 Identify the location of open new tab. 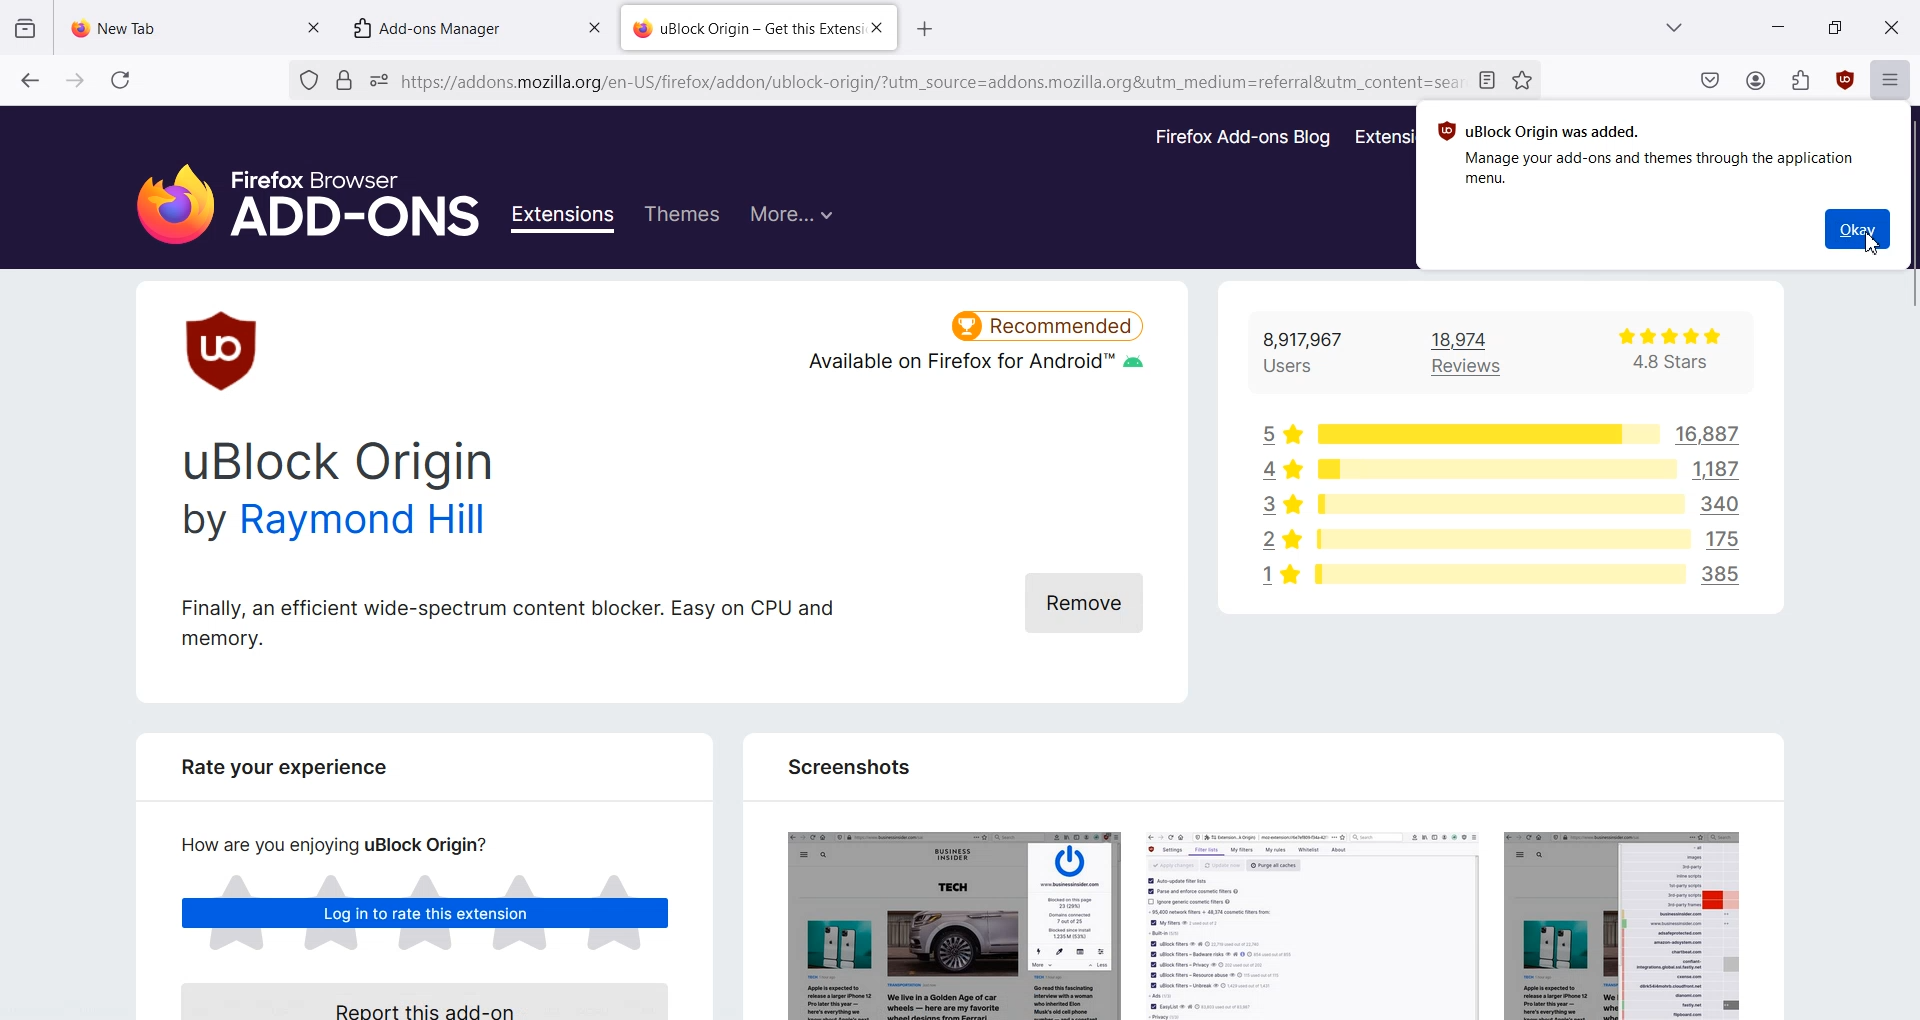
(929, 26).